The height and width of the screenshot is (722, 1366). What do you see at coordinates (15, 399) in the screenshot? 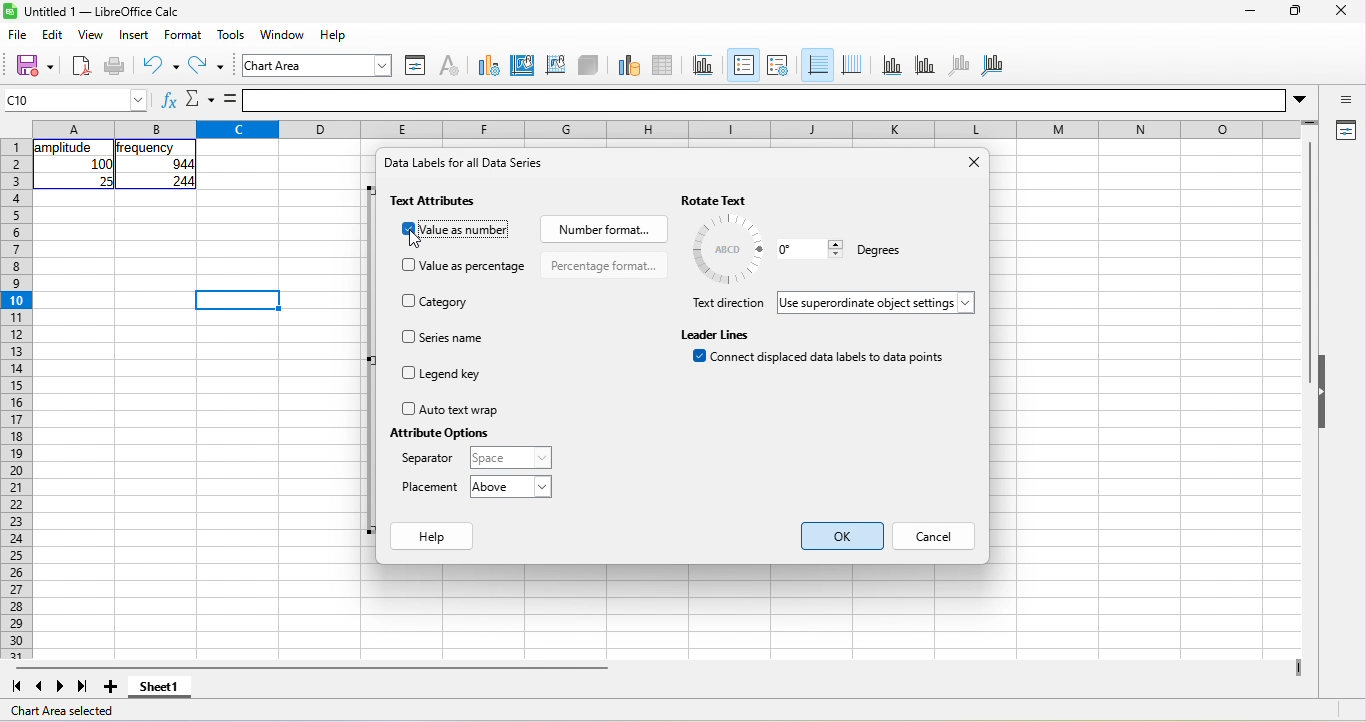
I see `rows` at bounding box center [15, 399].